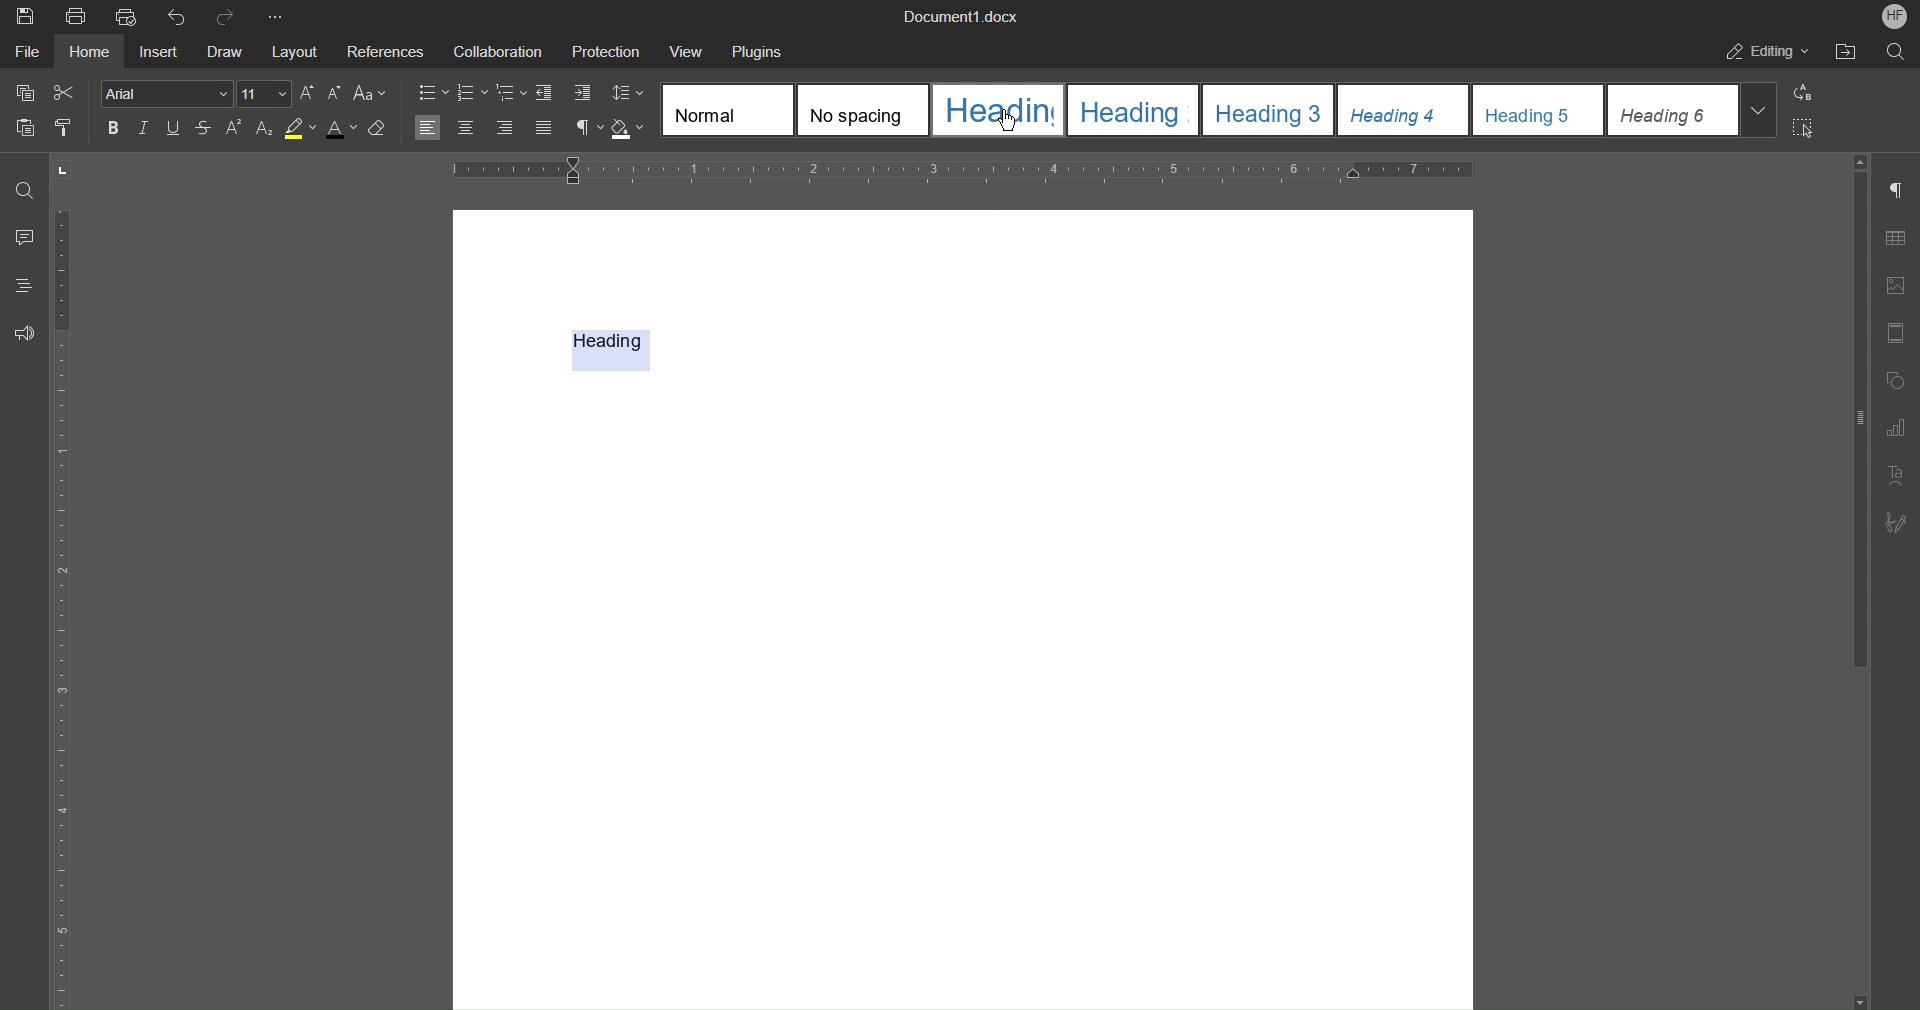  Describe the element at coordinates (306, 93) in the screenshot. I see `Increase Size` at that location.